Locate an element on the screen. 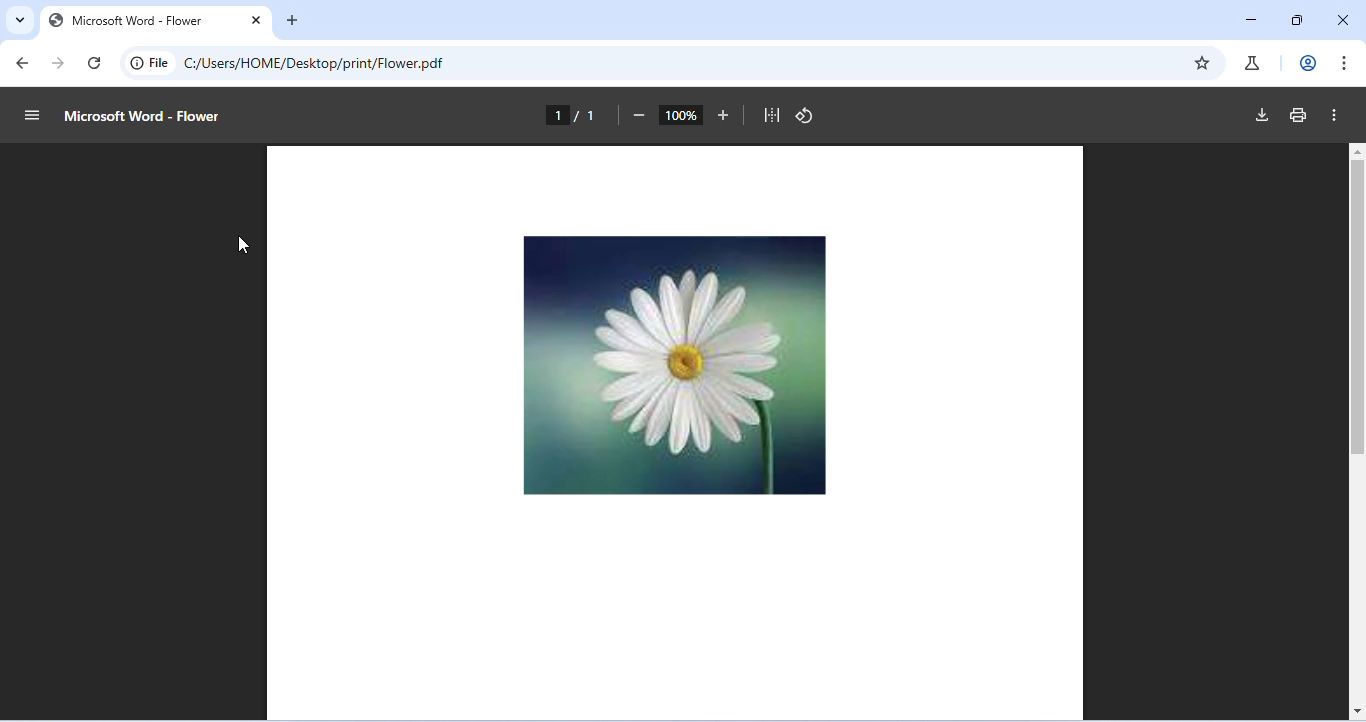 The image size is (1366, 722). download is located at coordinates (1262, 114).